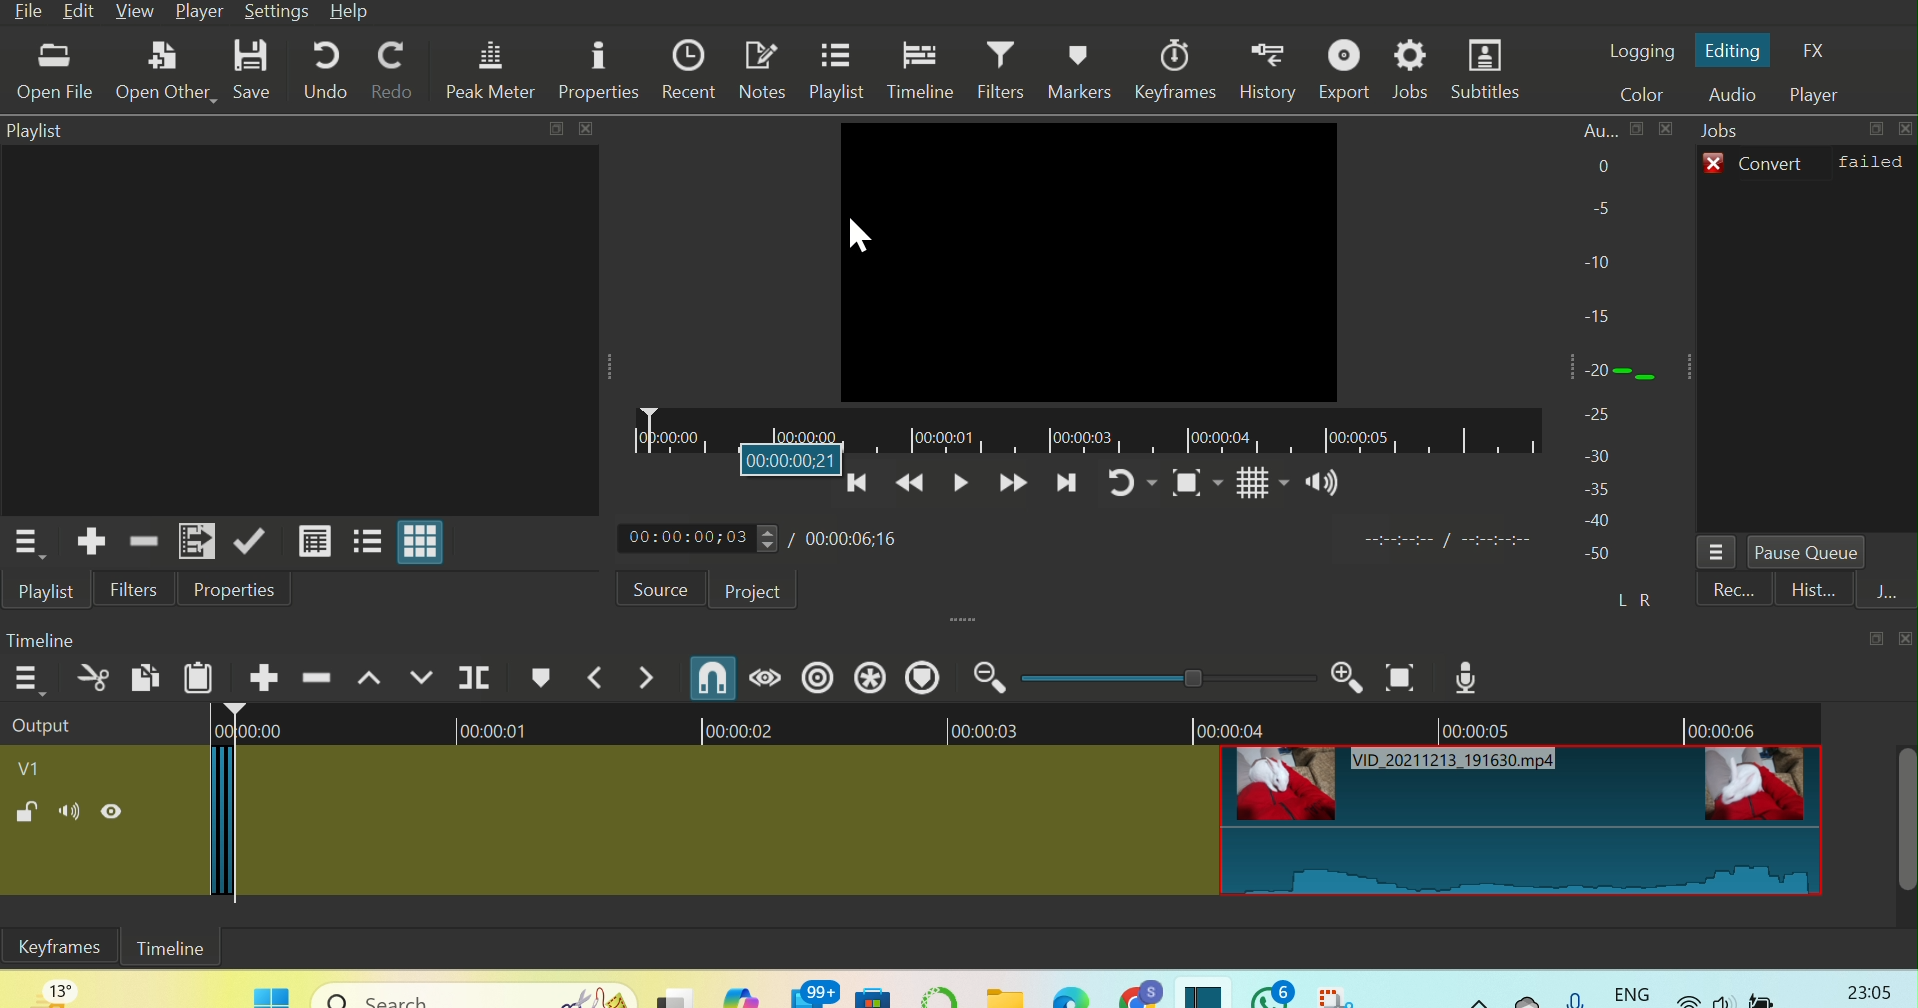 Image resolution: width=1918 pixels, height=1008 pixels. Describe the element at coordinates (1322, 482) in the screenshot. I see `Sound` at that location.